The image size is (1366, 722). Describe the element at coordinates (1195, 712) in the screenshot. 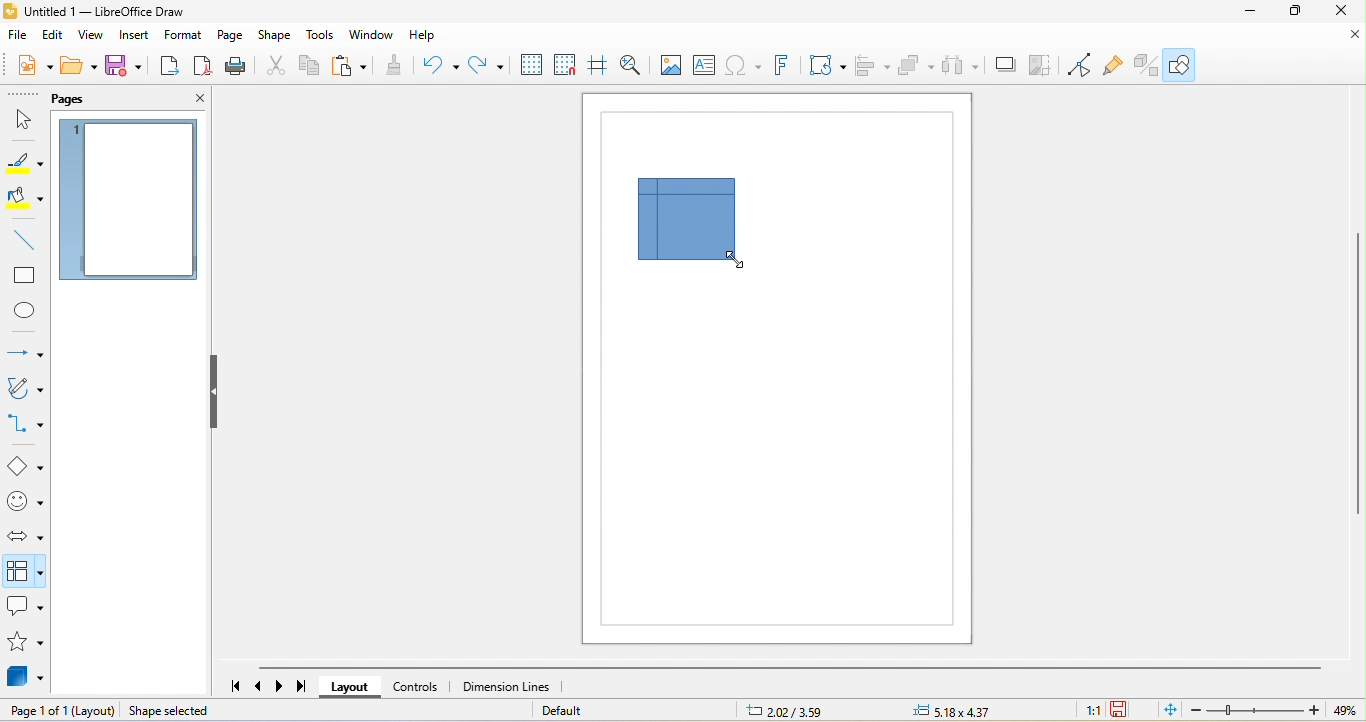

I see `zoom out` at that location.